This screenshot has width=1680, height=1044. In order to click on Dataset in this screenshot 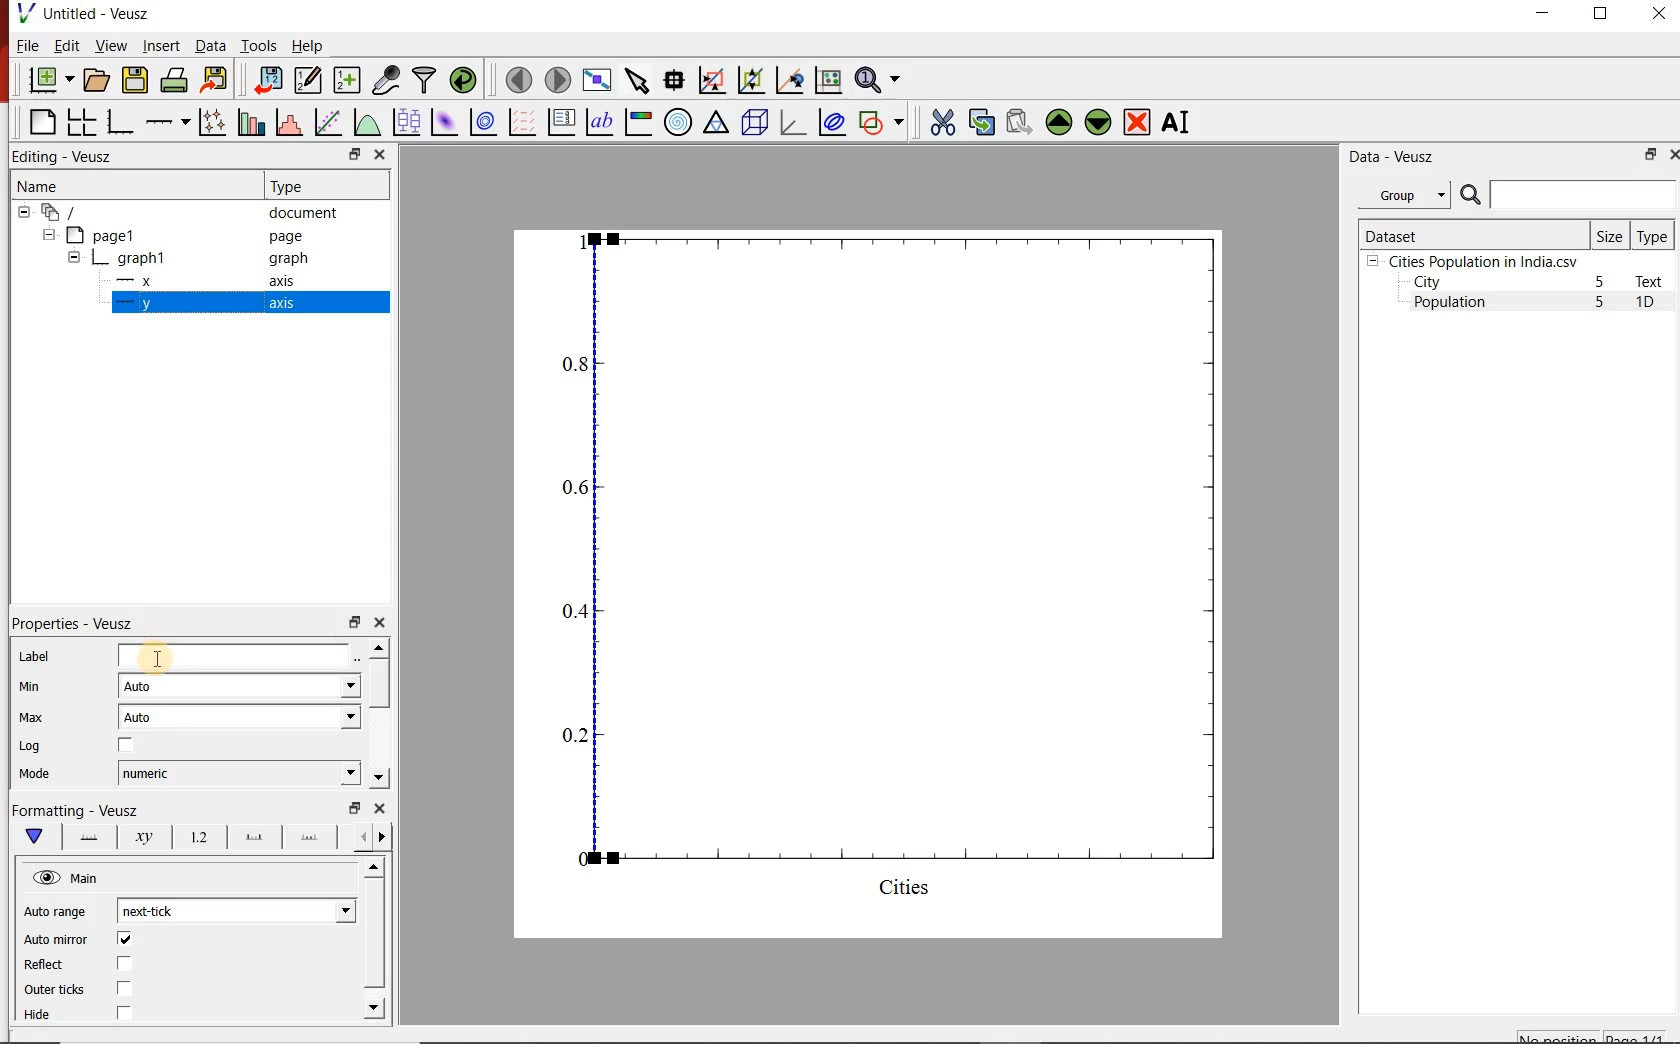, I will do `click(1471, 234)`.